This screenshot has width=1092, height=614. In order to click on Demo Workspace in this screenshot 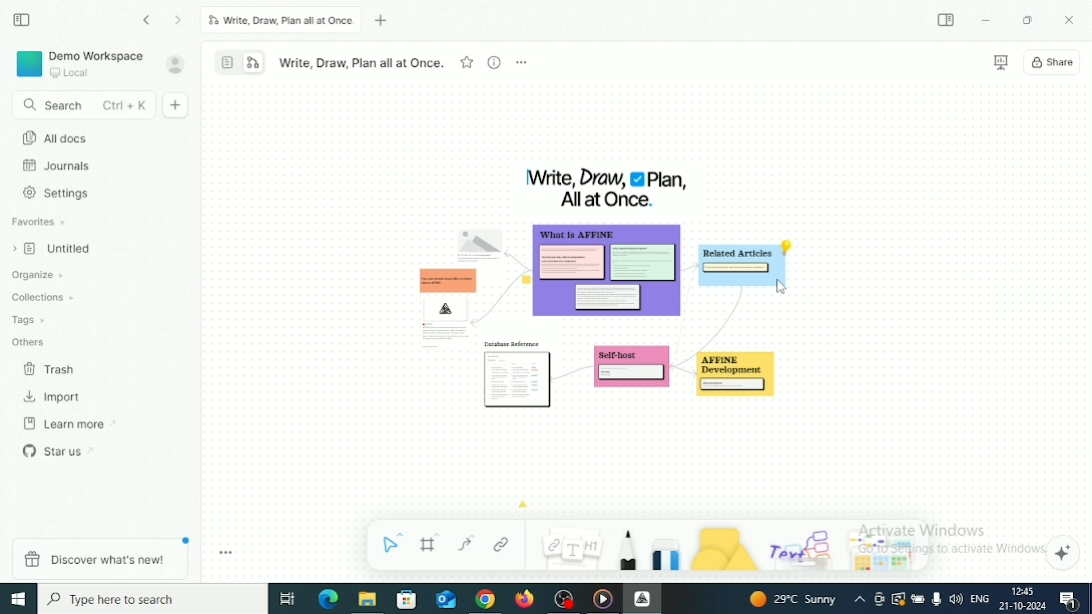, I will do `click(81, 63)`.